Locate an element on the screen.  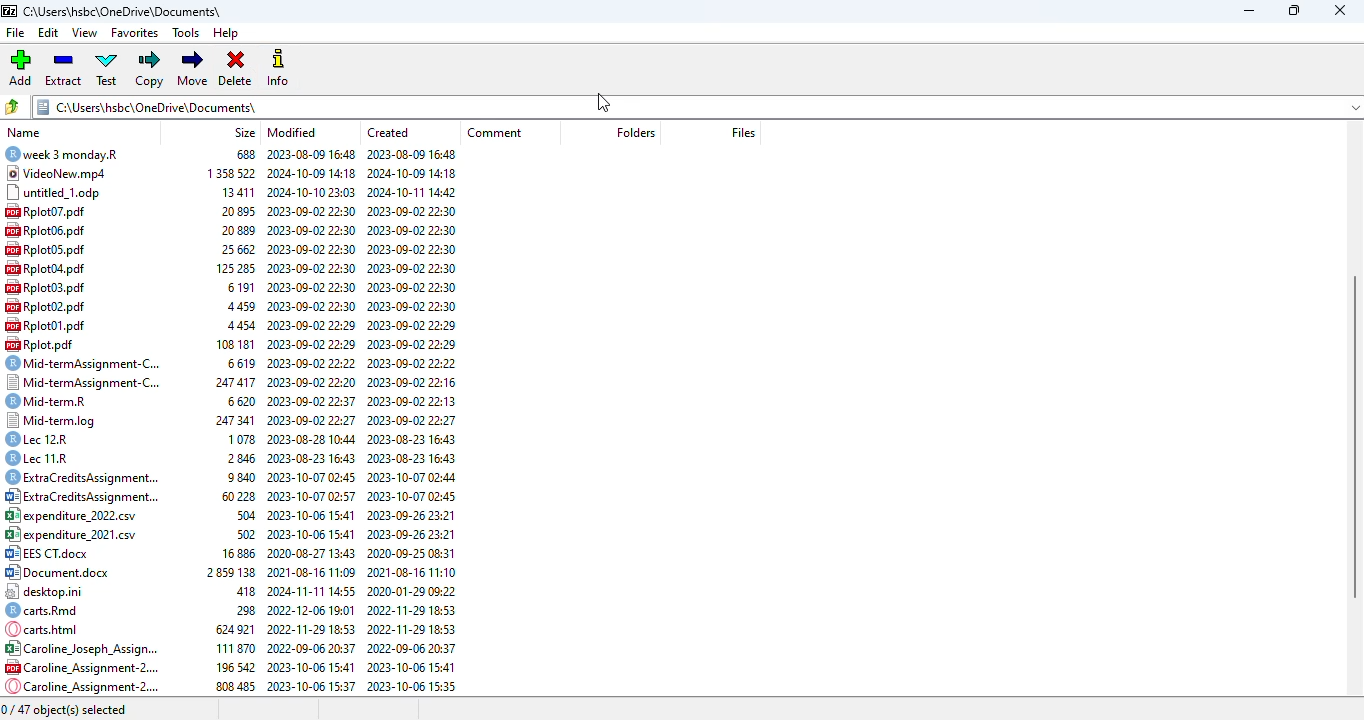
 Rplot03.pdf is located at coordinates (51, 287).